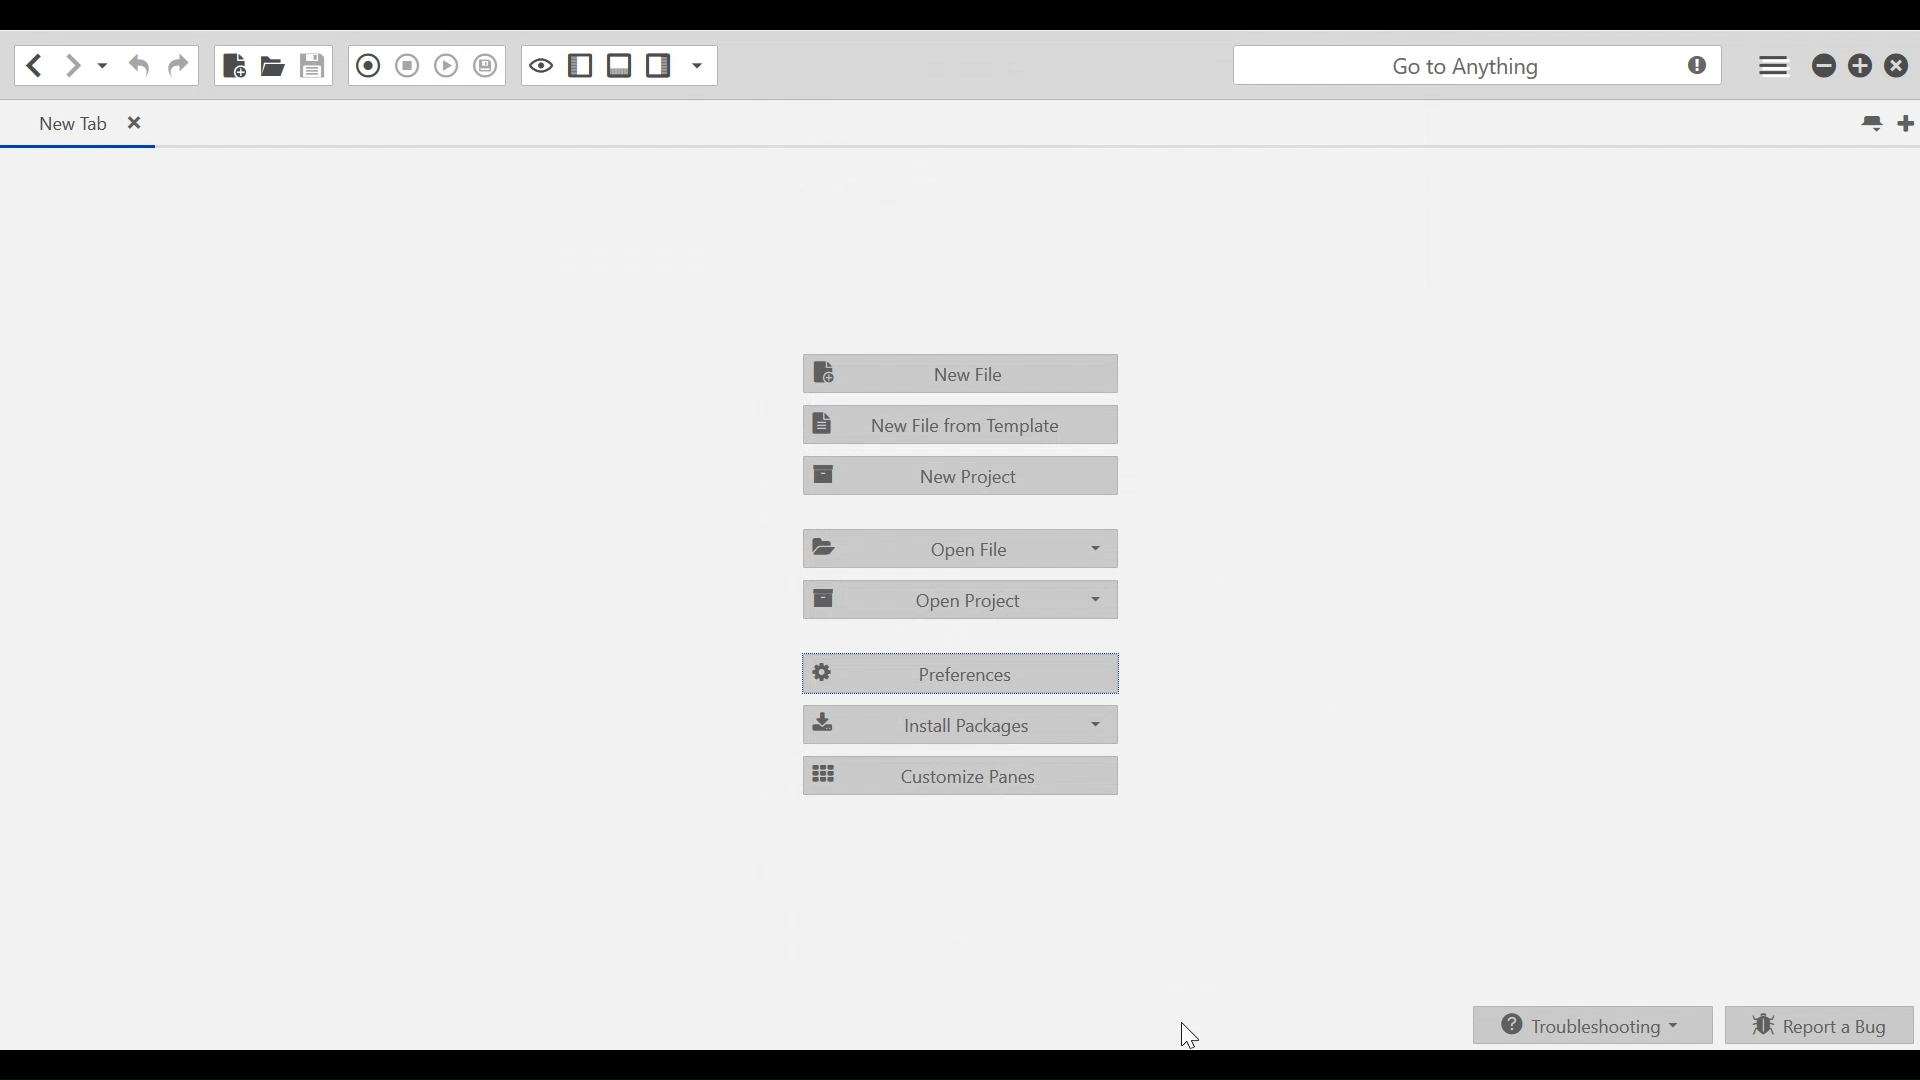  Describe the element at coordinates (961, 424) in the screenshot. I see `New File From Template` at that location.